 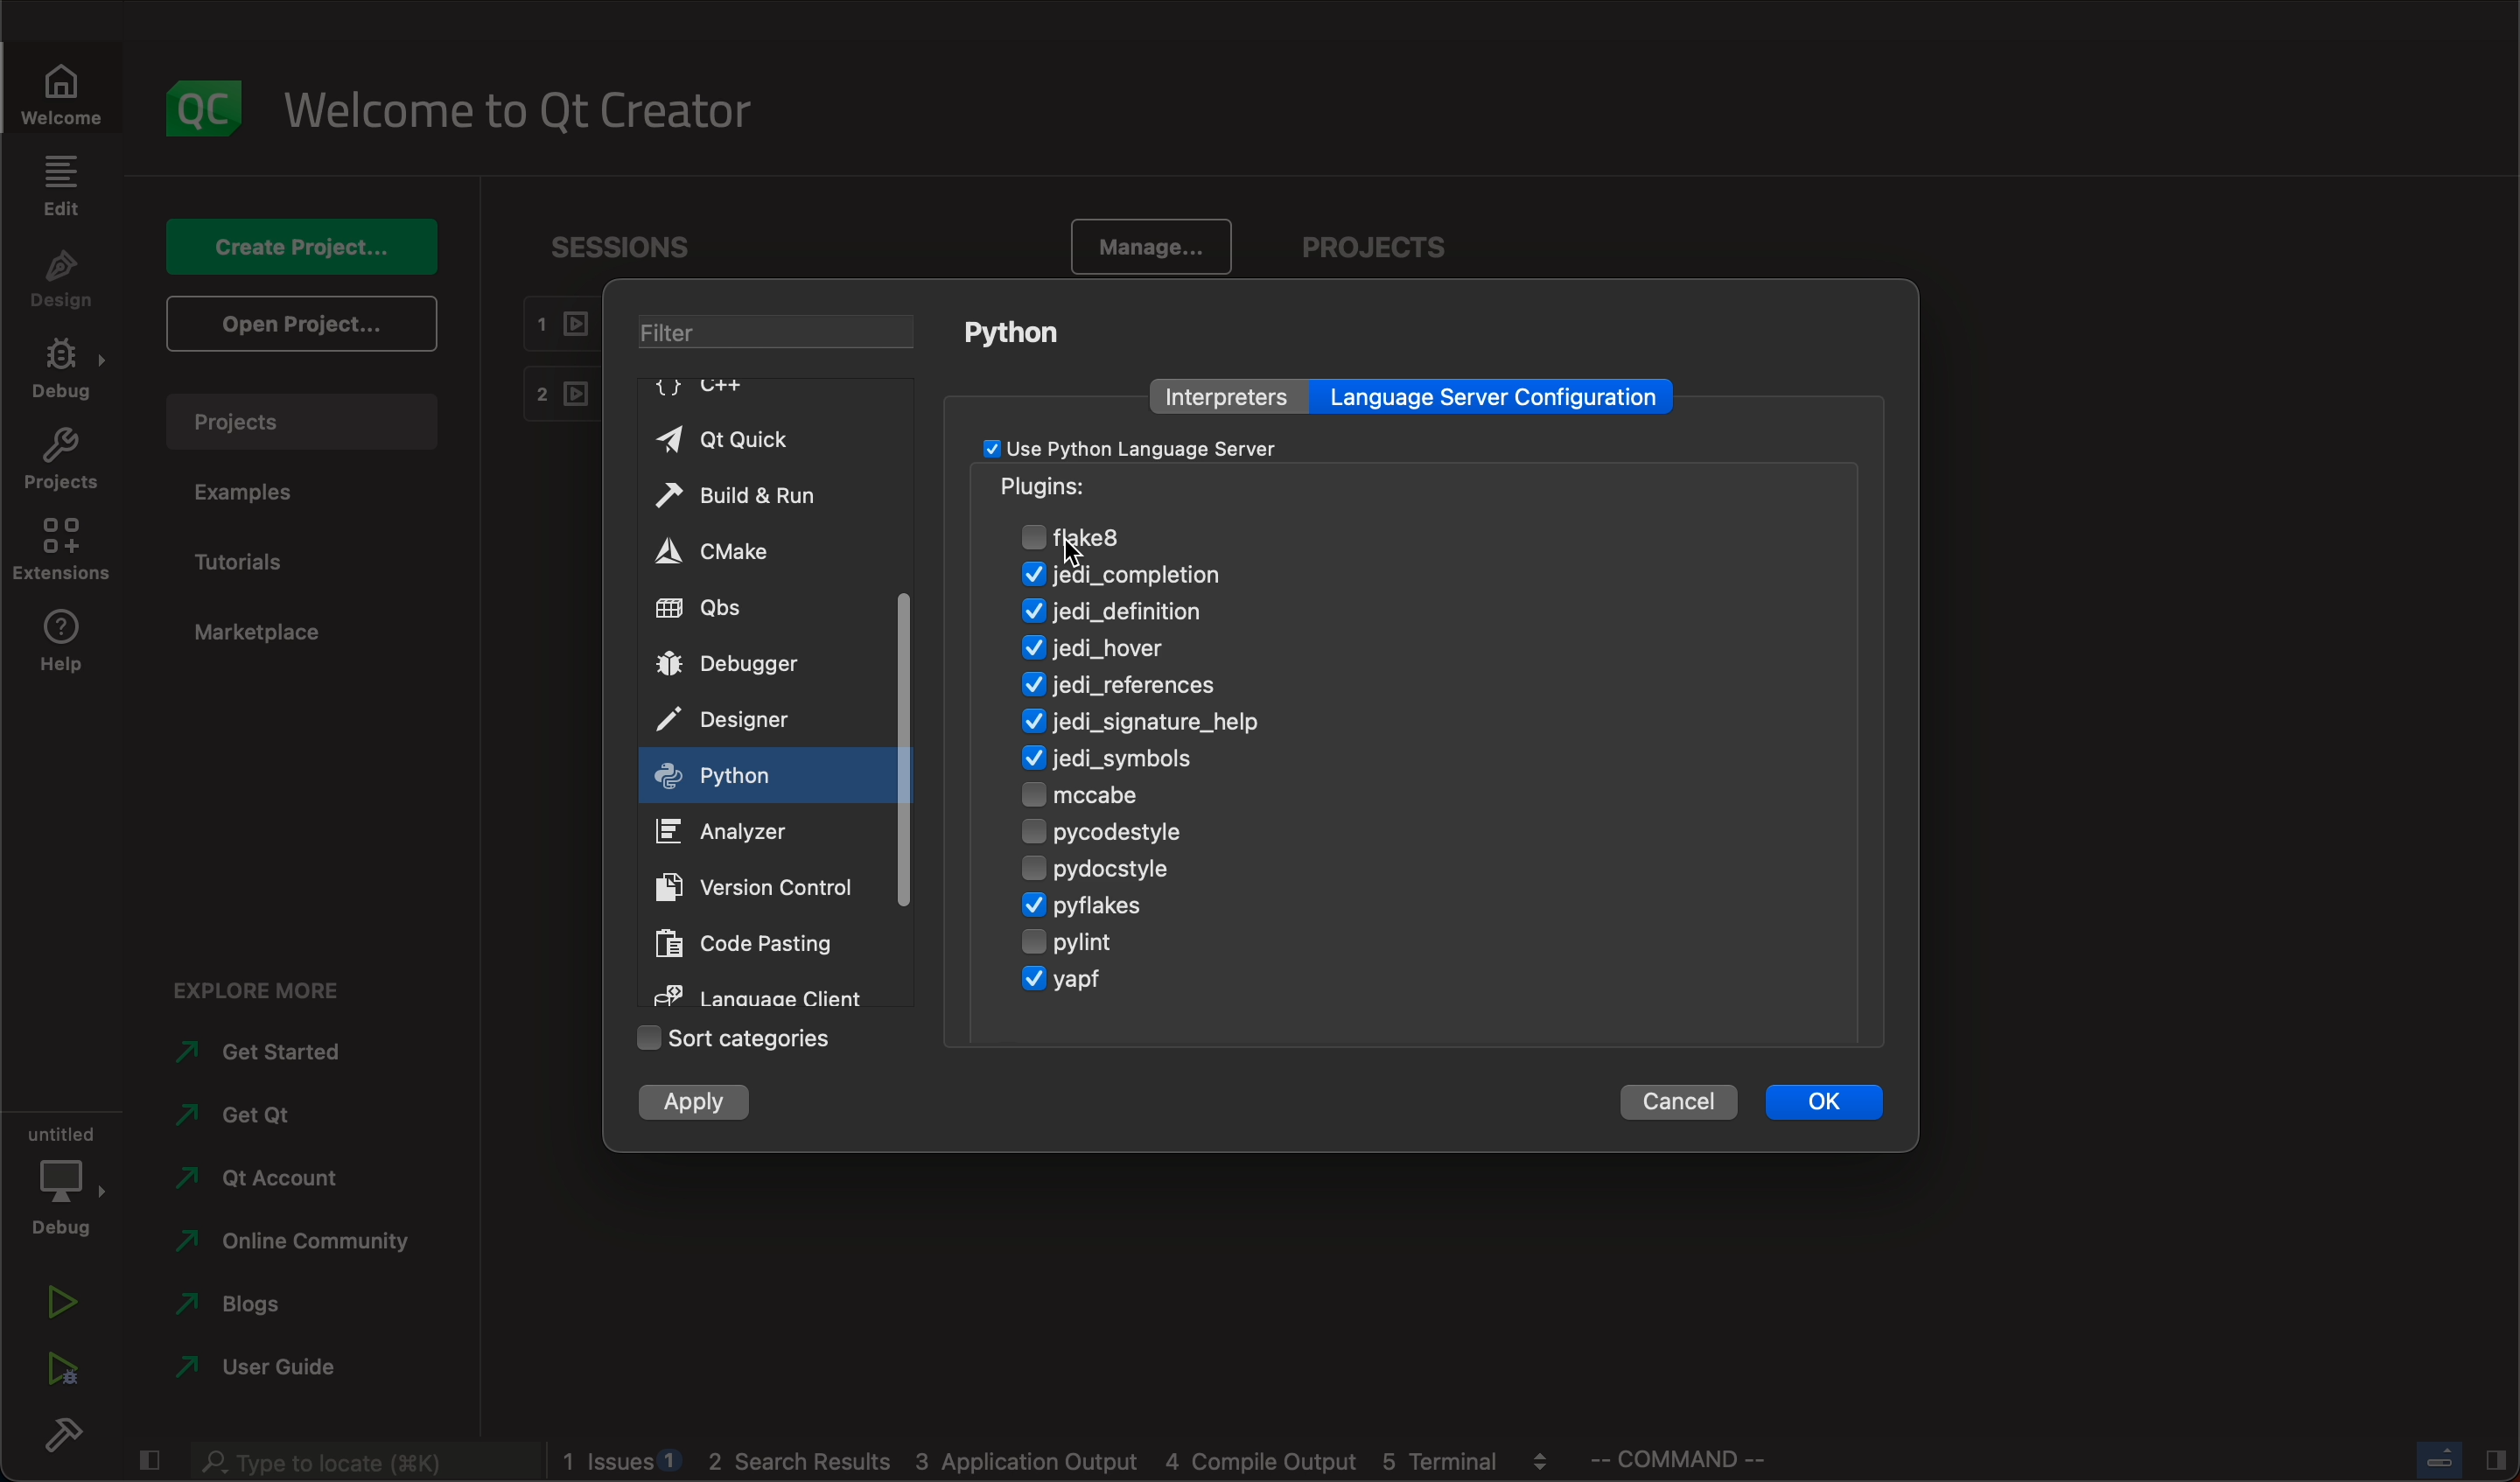 What do you see at coordinates (1673, 1099) in the screenshot?
I see `cancel` at bounding box center [1673, 1099].